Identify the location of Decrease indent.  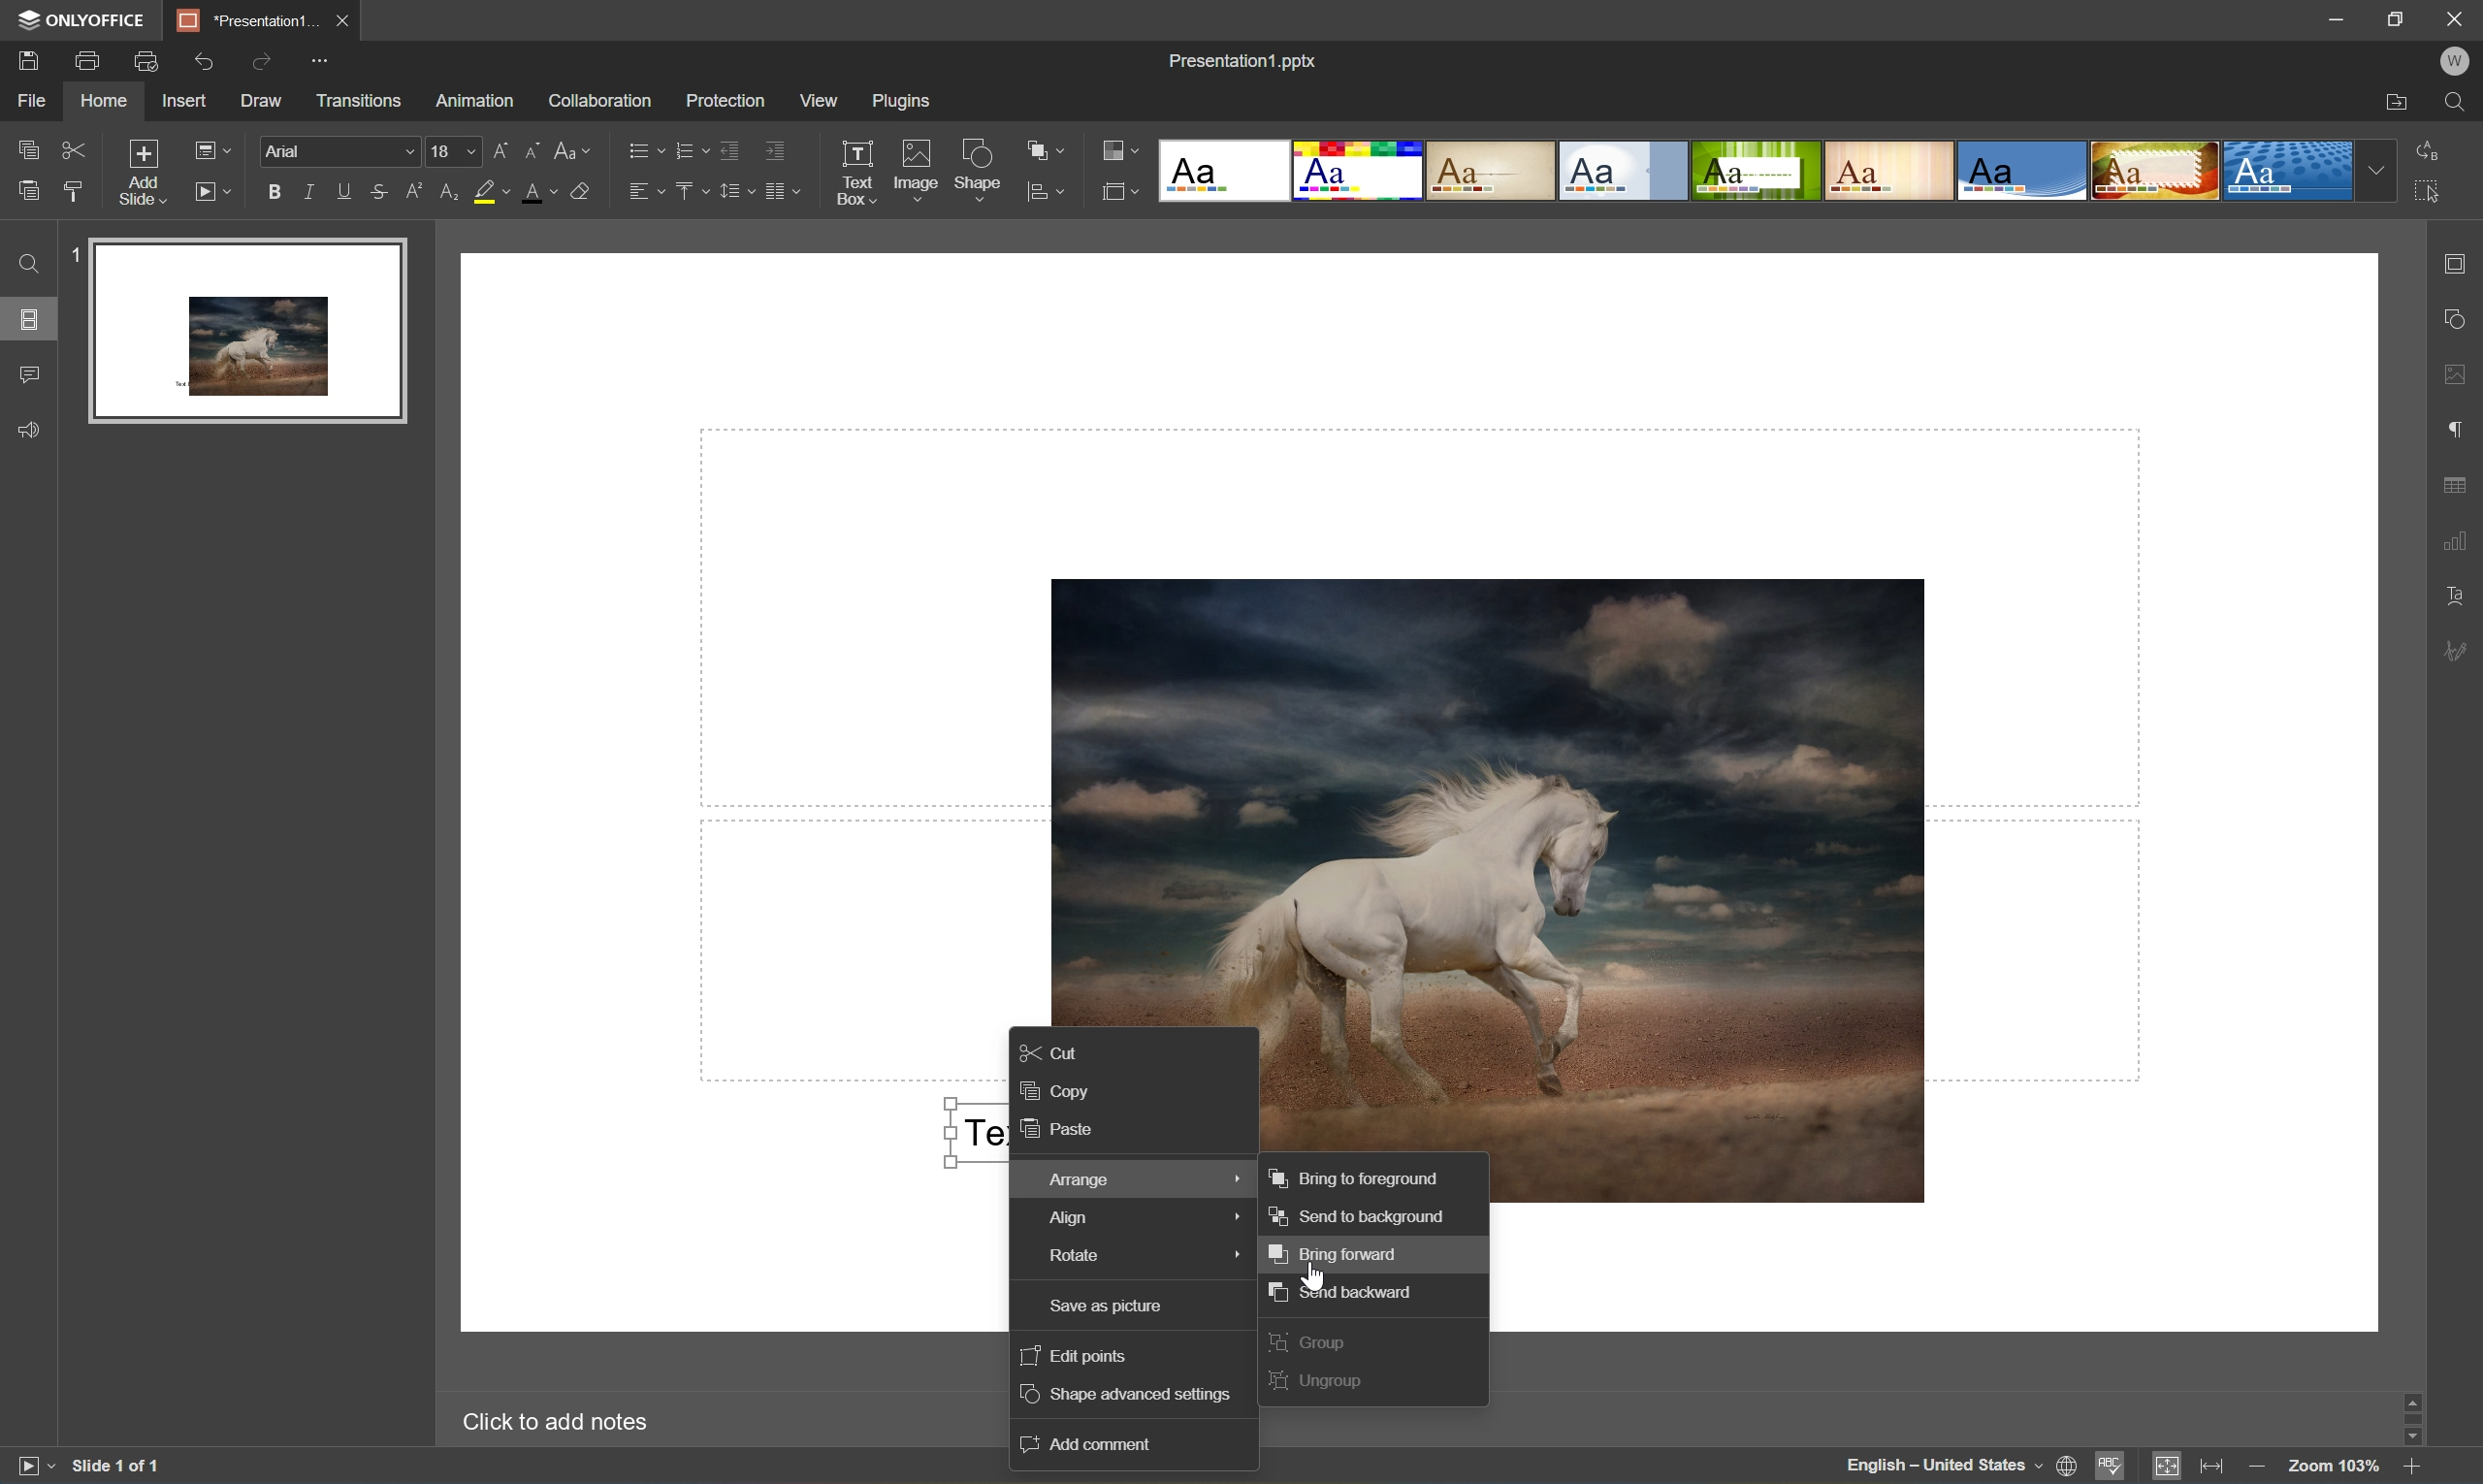
(728, 147).